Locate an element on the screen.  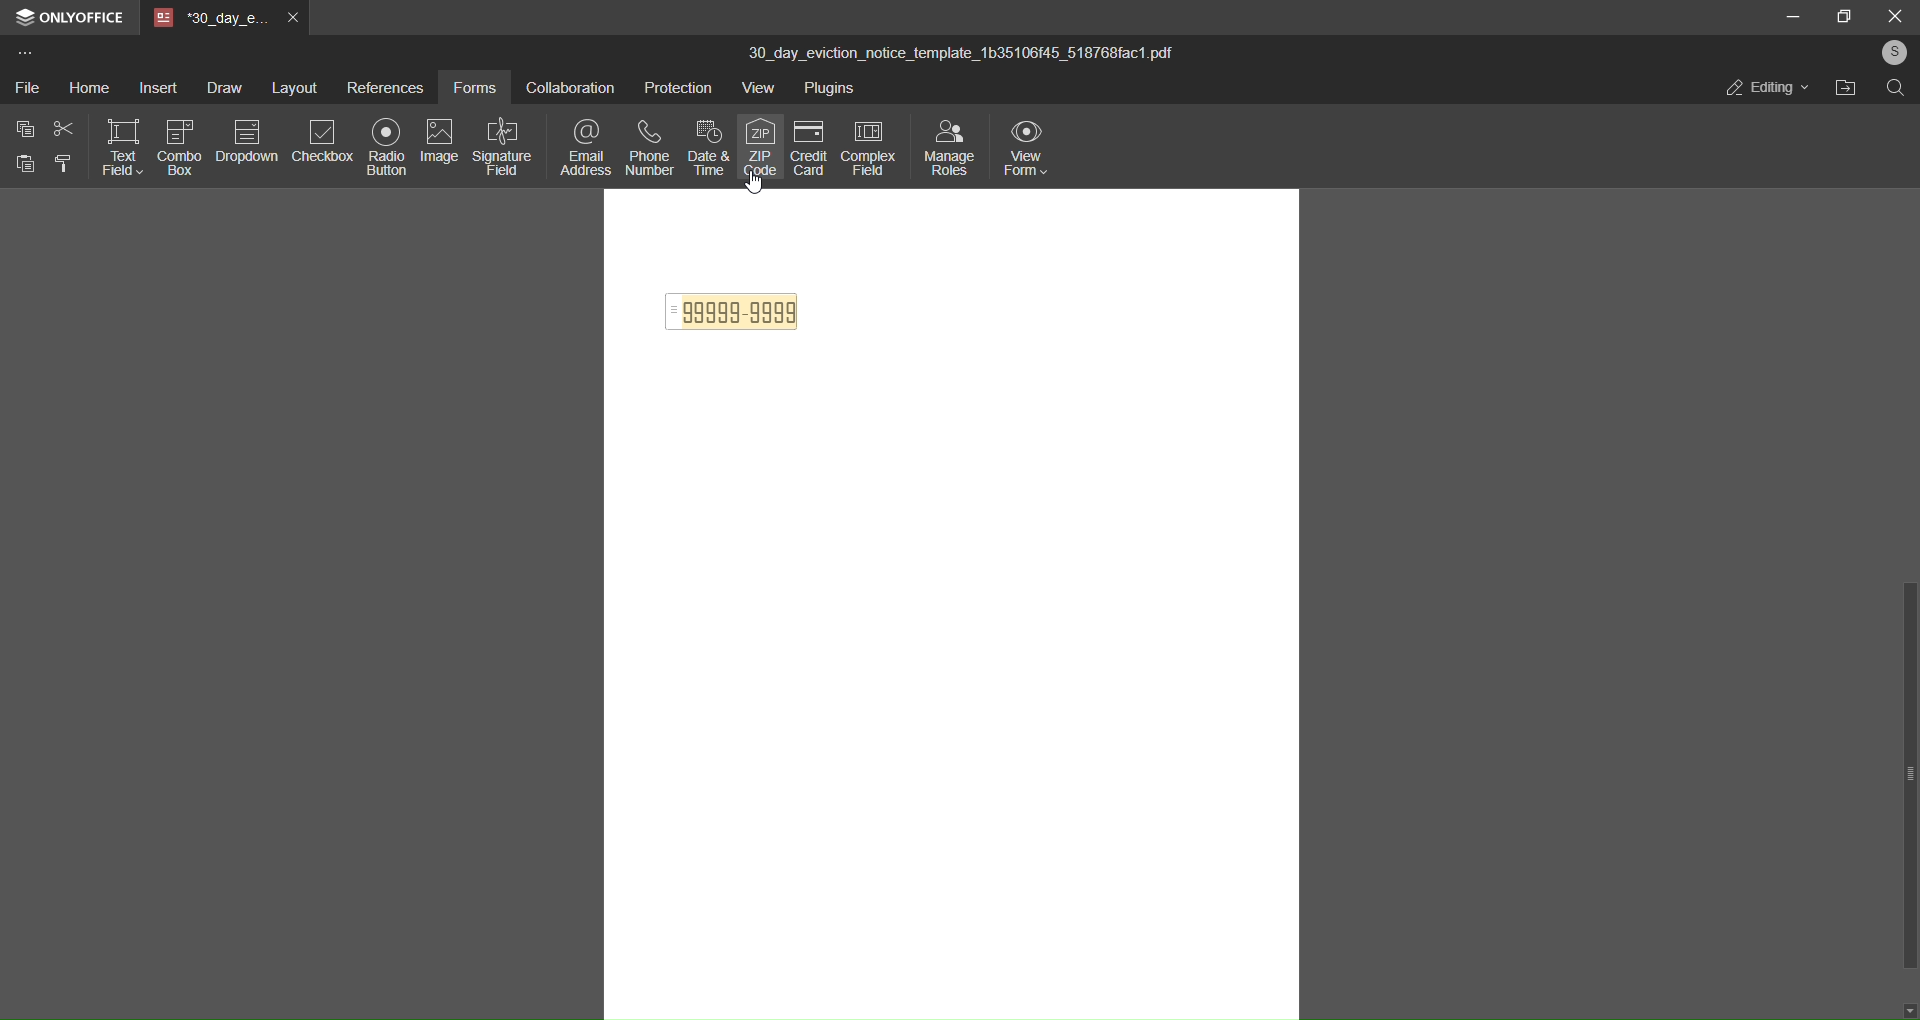
email address is located at coordinates (586, 145).